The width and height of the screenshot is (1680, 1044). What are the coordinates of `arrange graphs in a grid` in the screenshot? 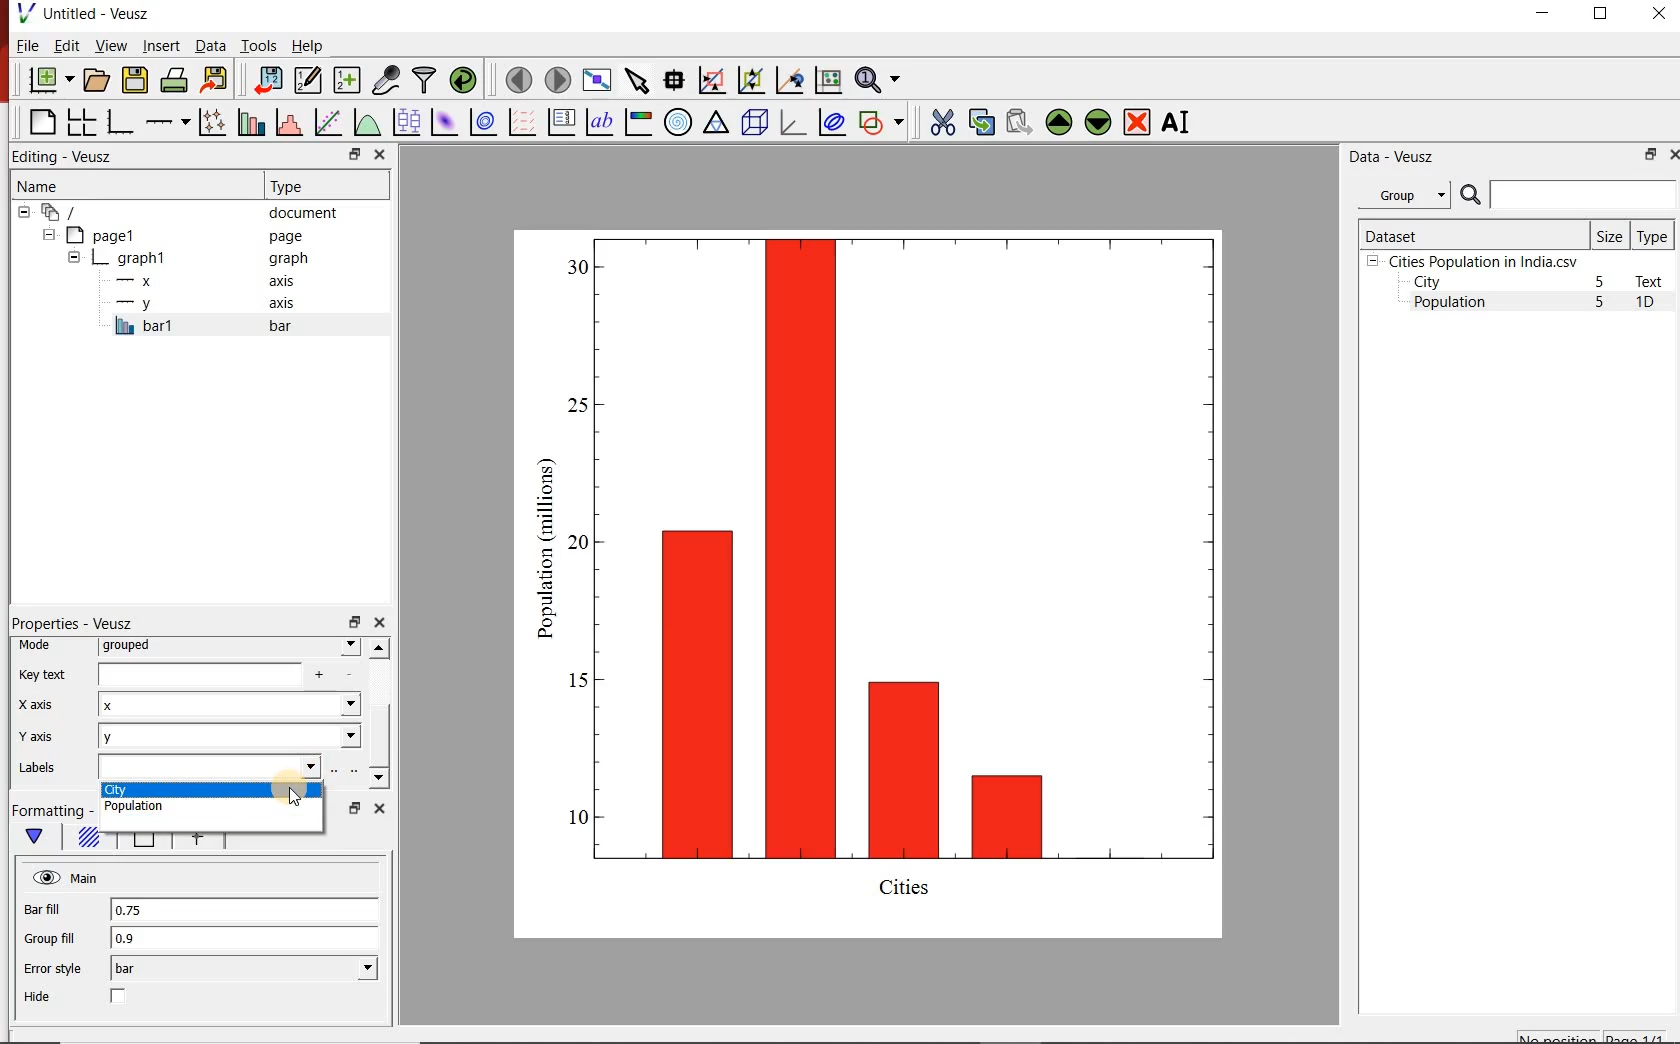 It's located at (81, 122).